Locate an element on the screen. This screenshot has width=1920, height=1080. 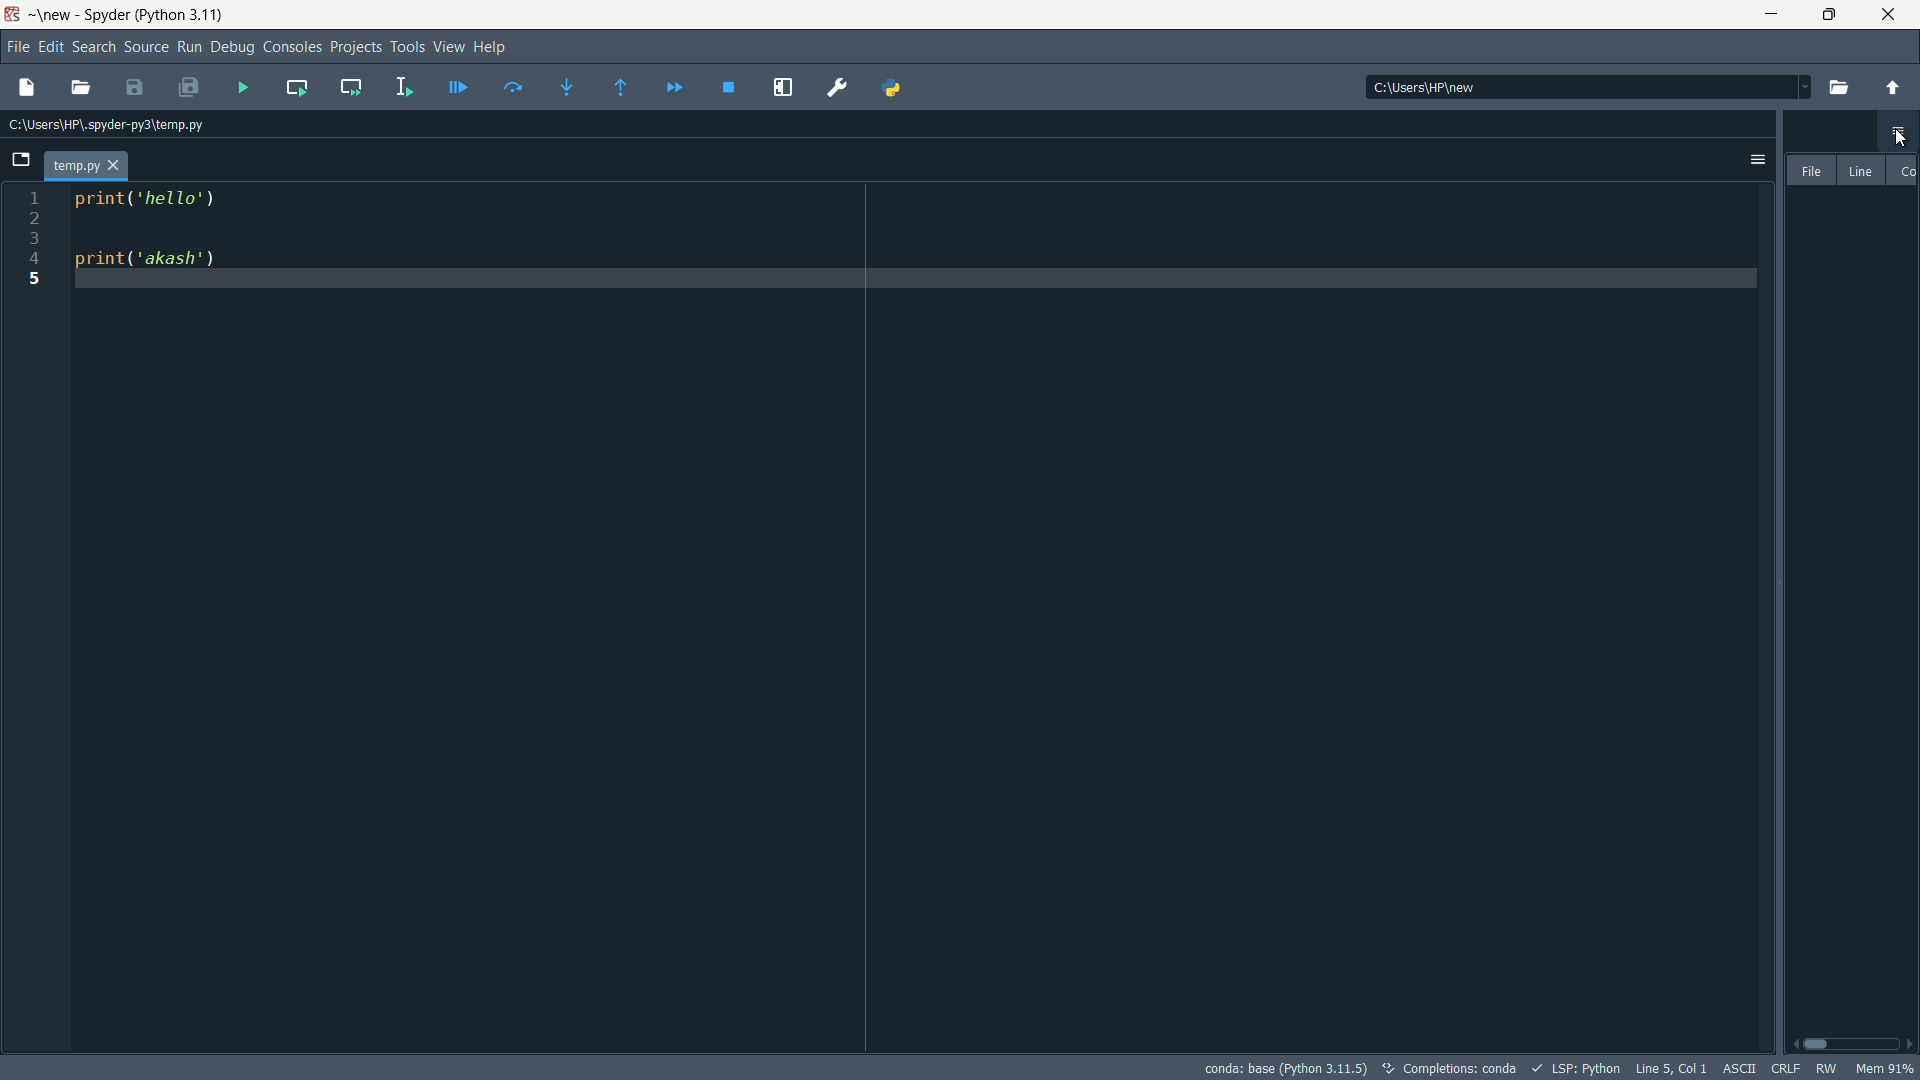
parent directory is located at coordinates (1889, 88).